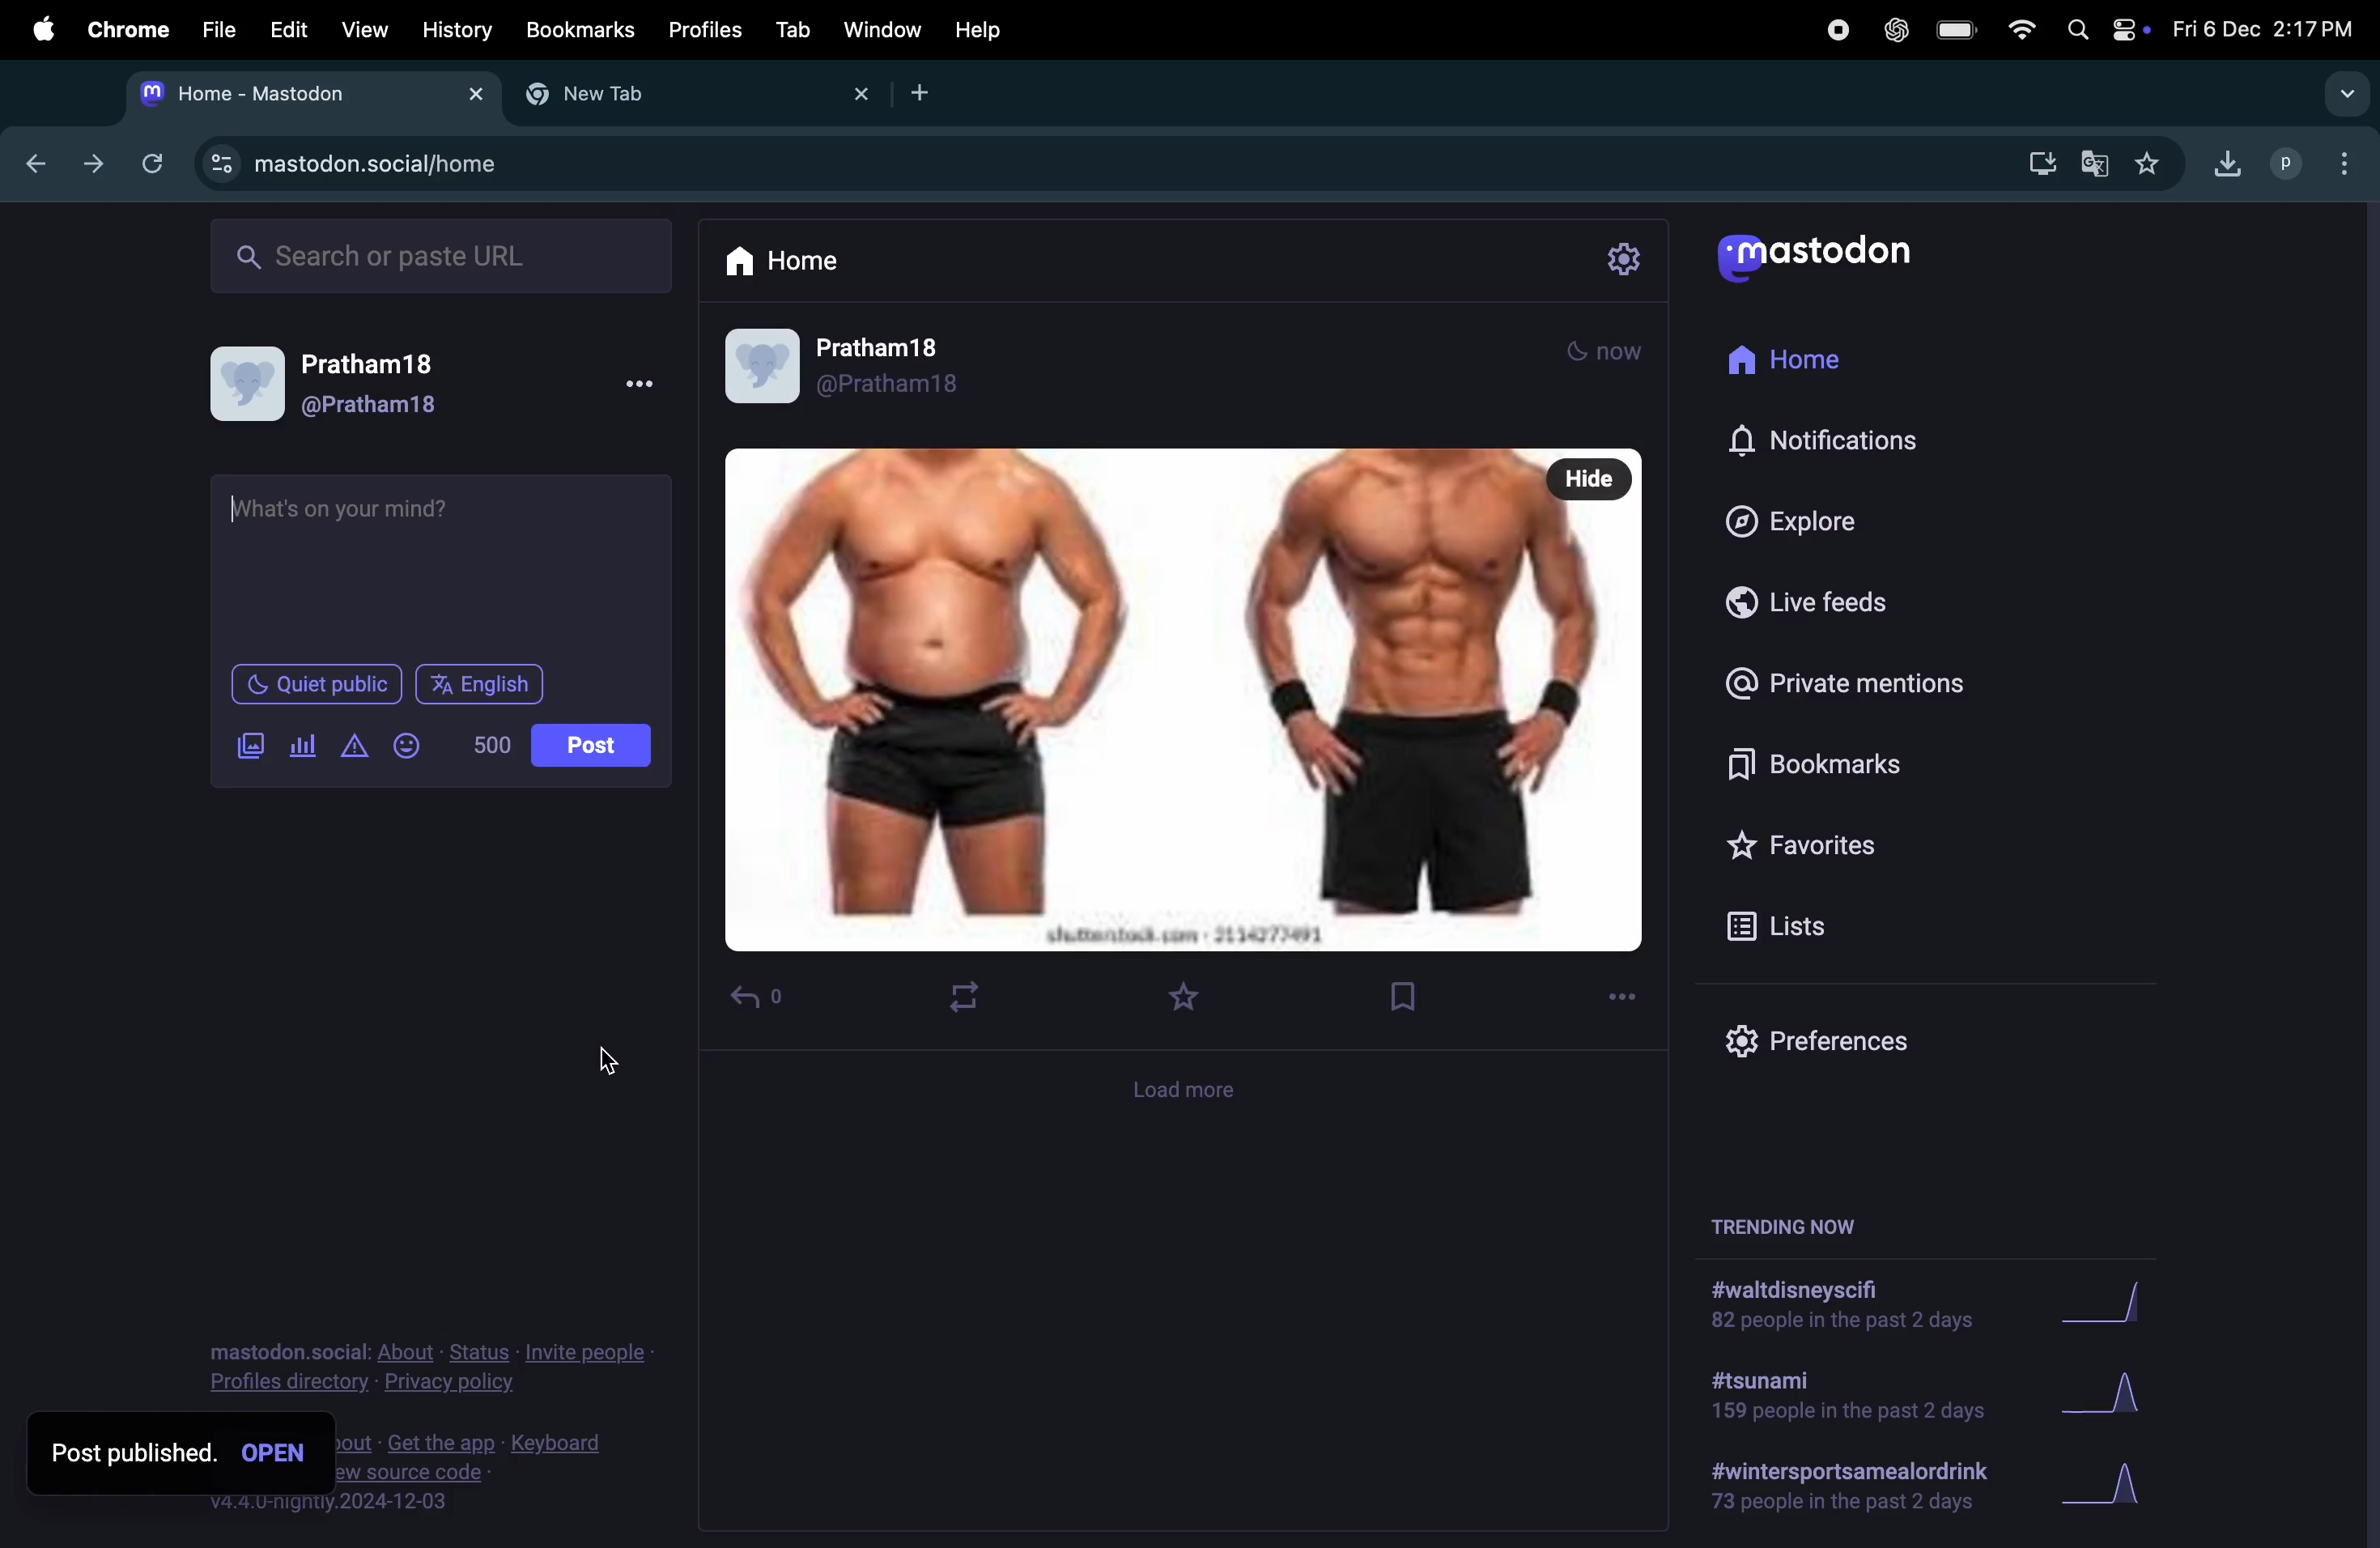  Describe the element at coordinates (689, 96) in the screenshot. I see `new tab` at that location.